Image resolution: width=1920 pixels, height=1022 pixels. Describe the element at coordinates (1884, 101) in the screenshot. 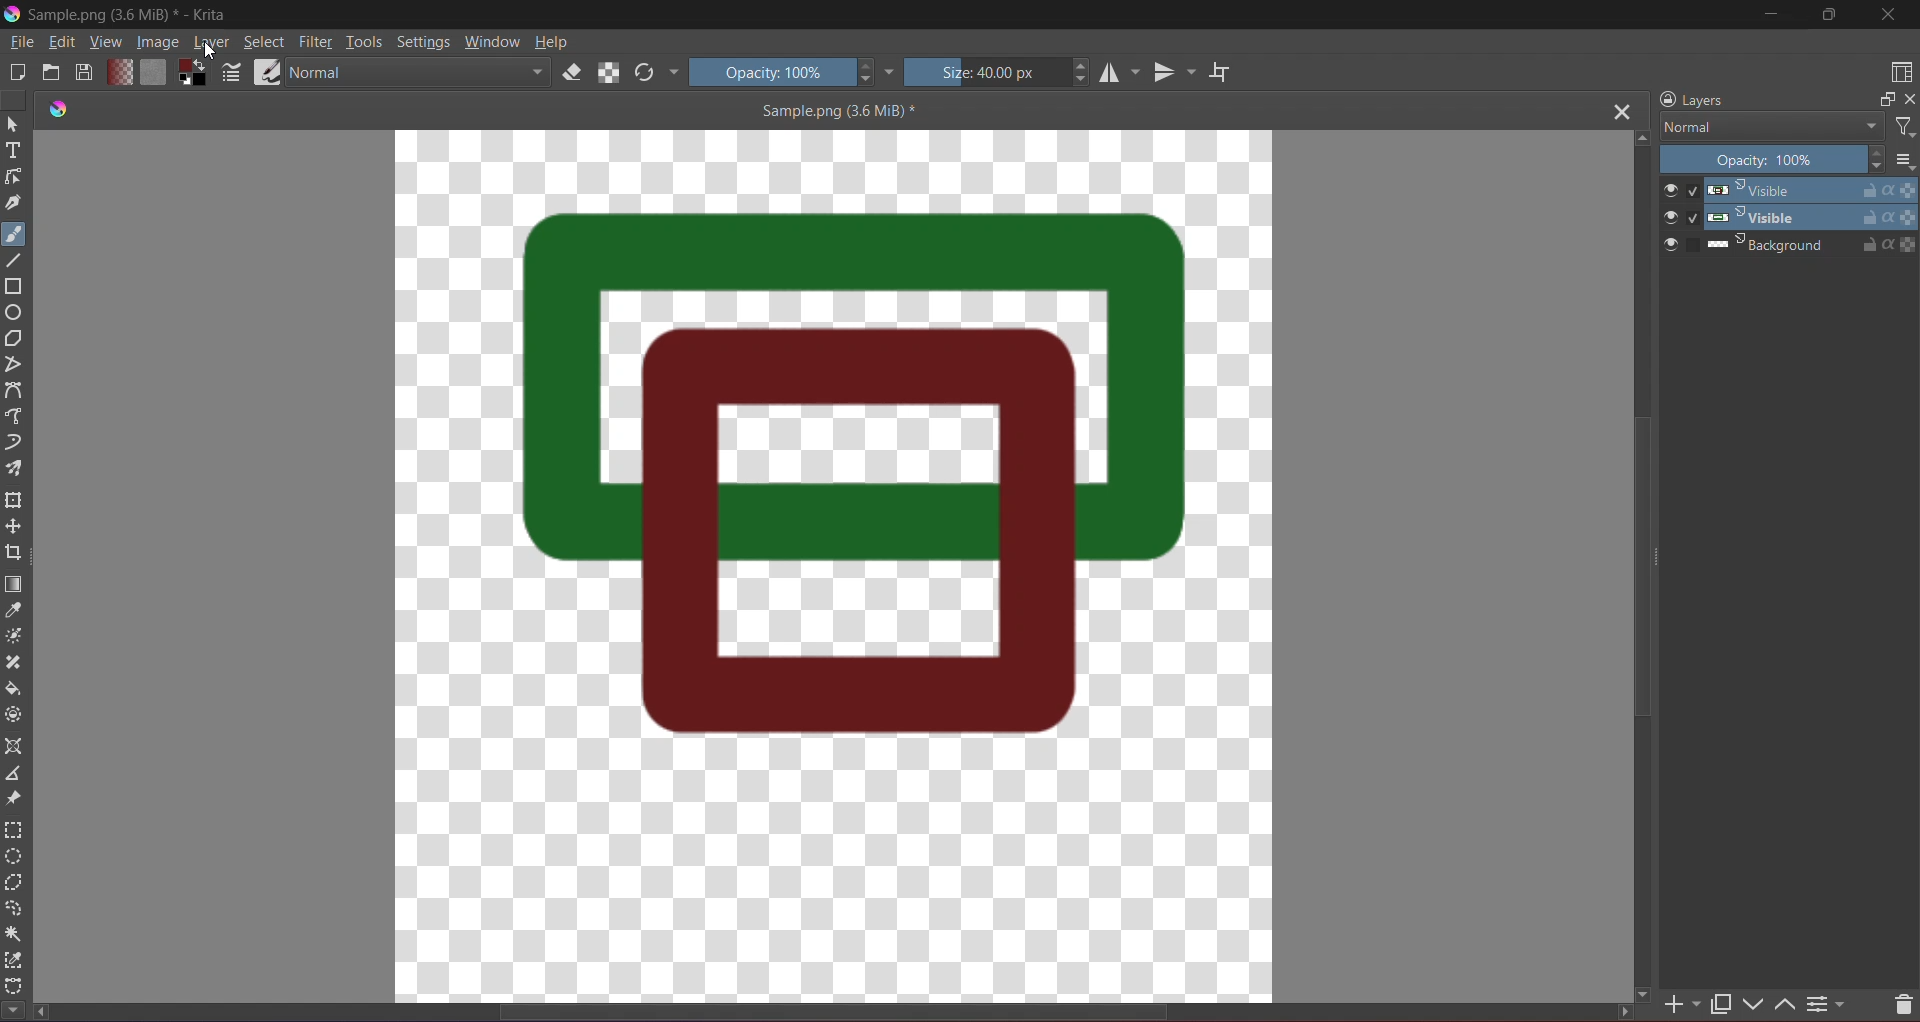

I see `Float Docker` at that location.